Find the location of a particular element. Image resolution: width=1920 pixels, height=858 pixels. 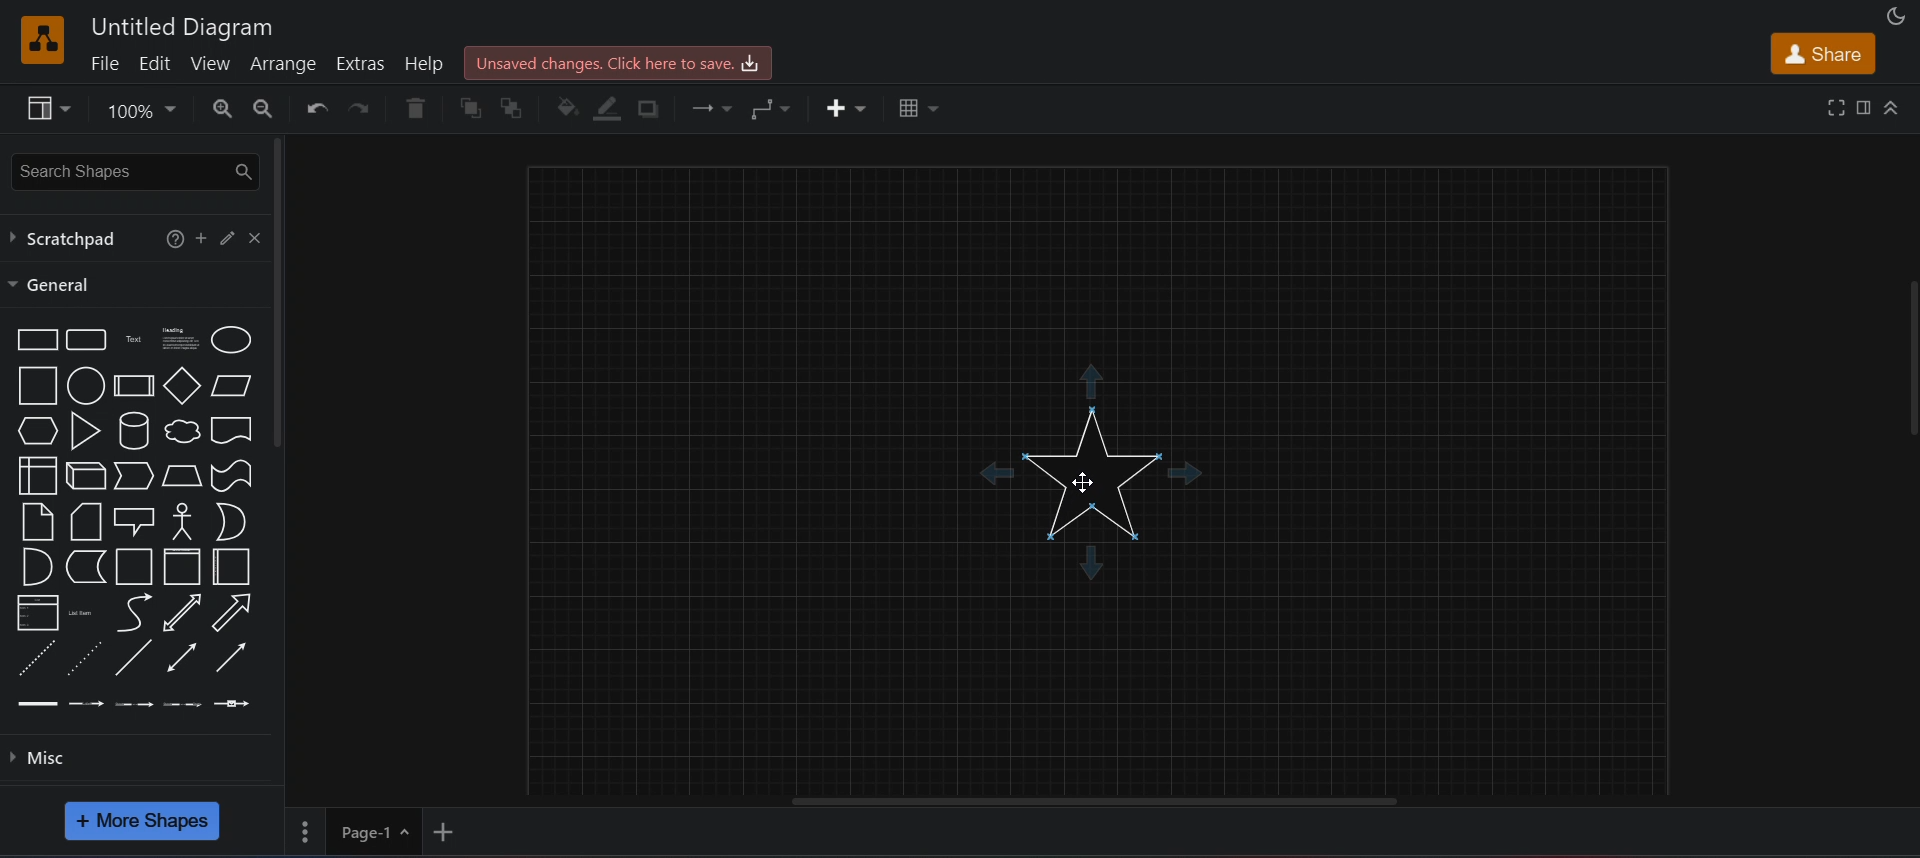

card is located at coordinates (85, 519).